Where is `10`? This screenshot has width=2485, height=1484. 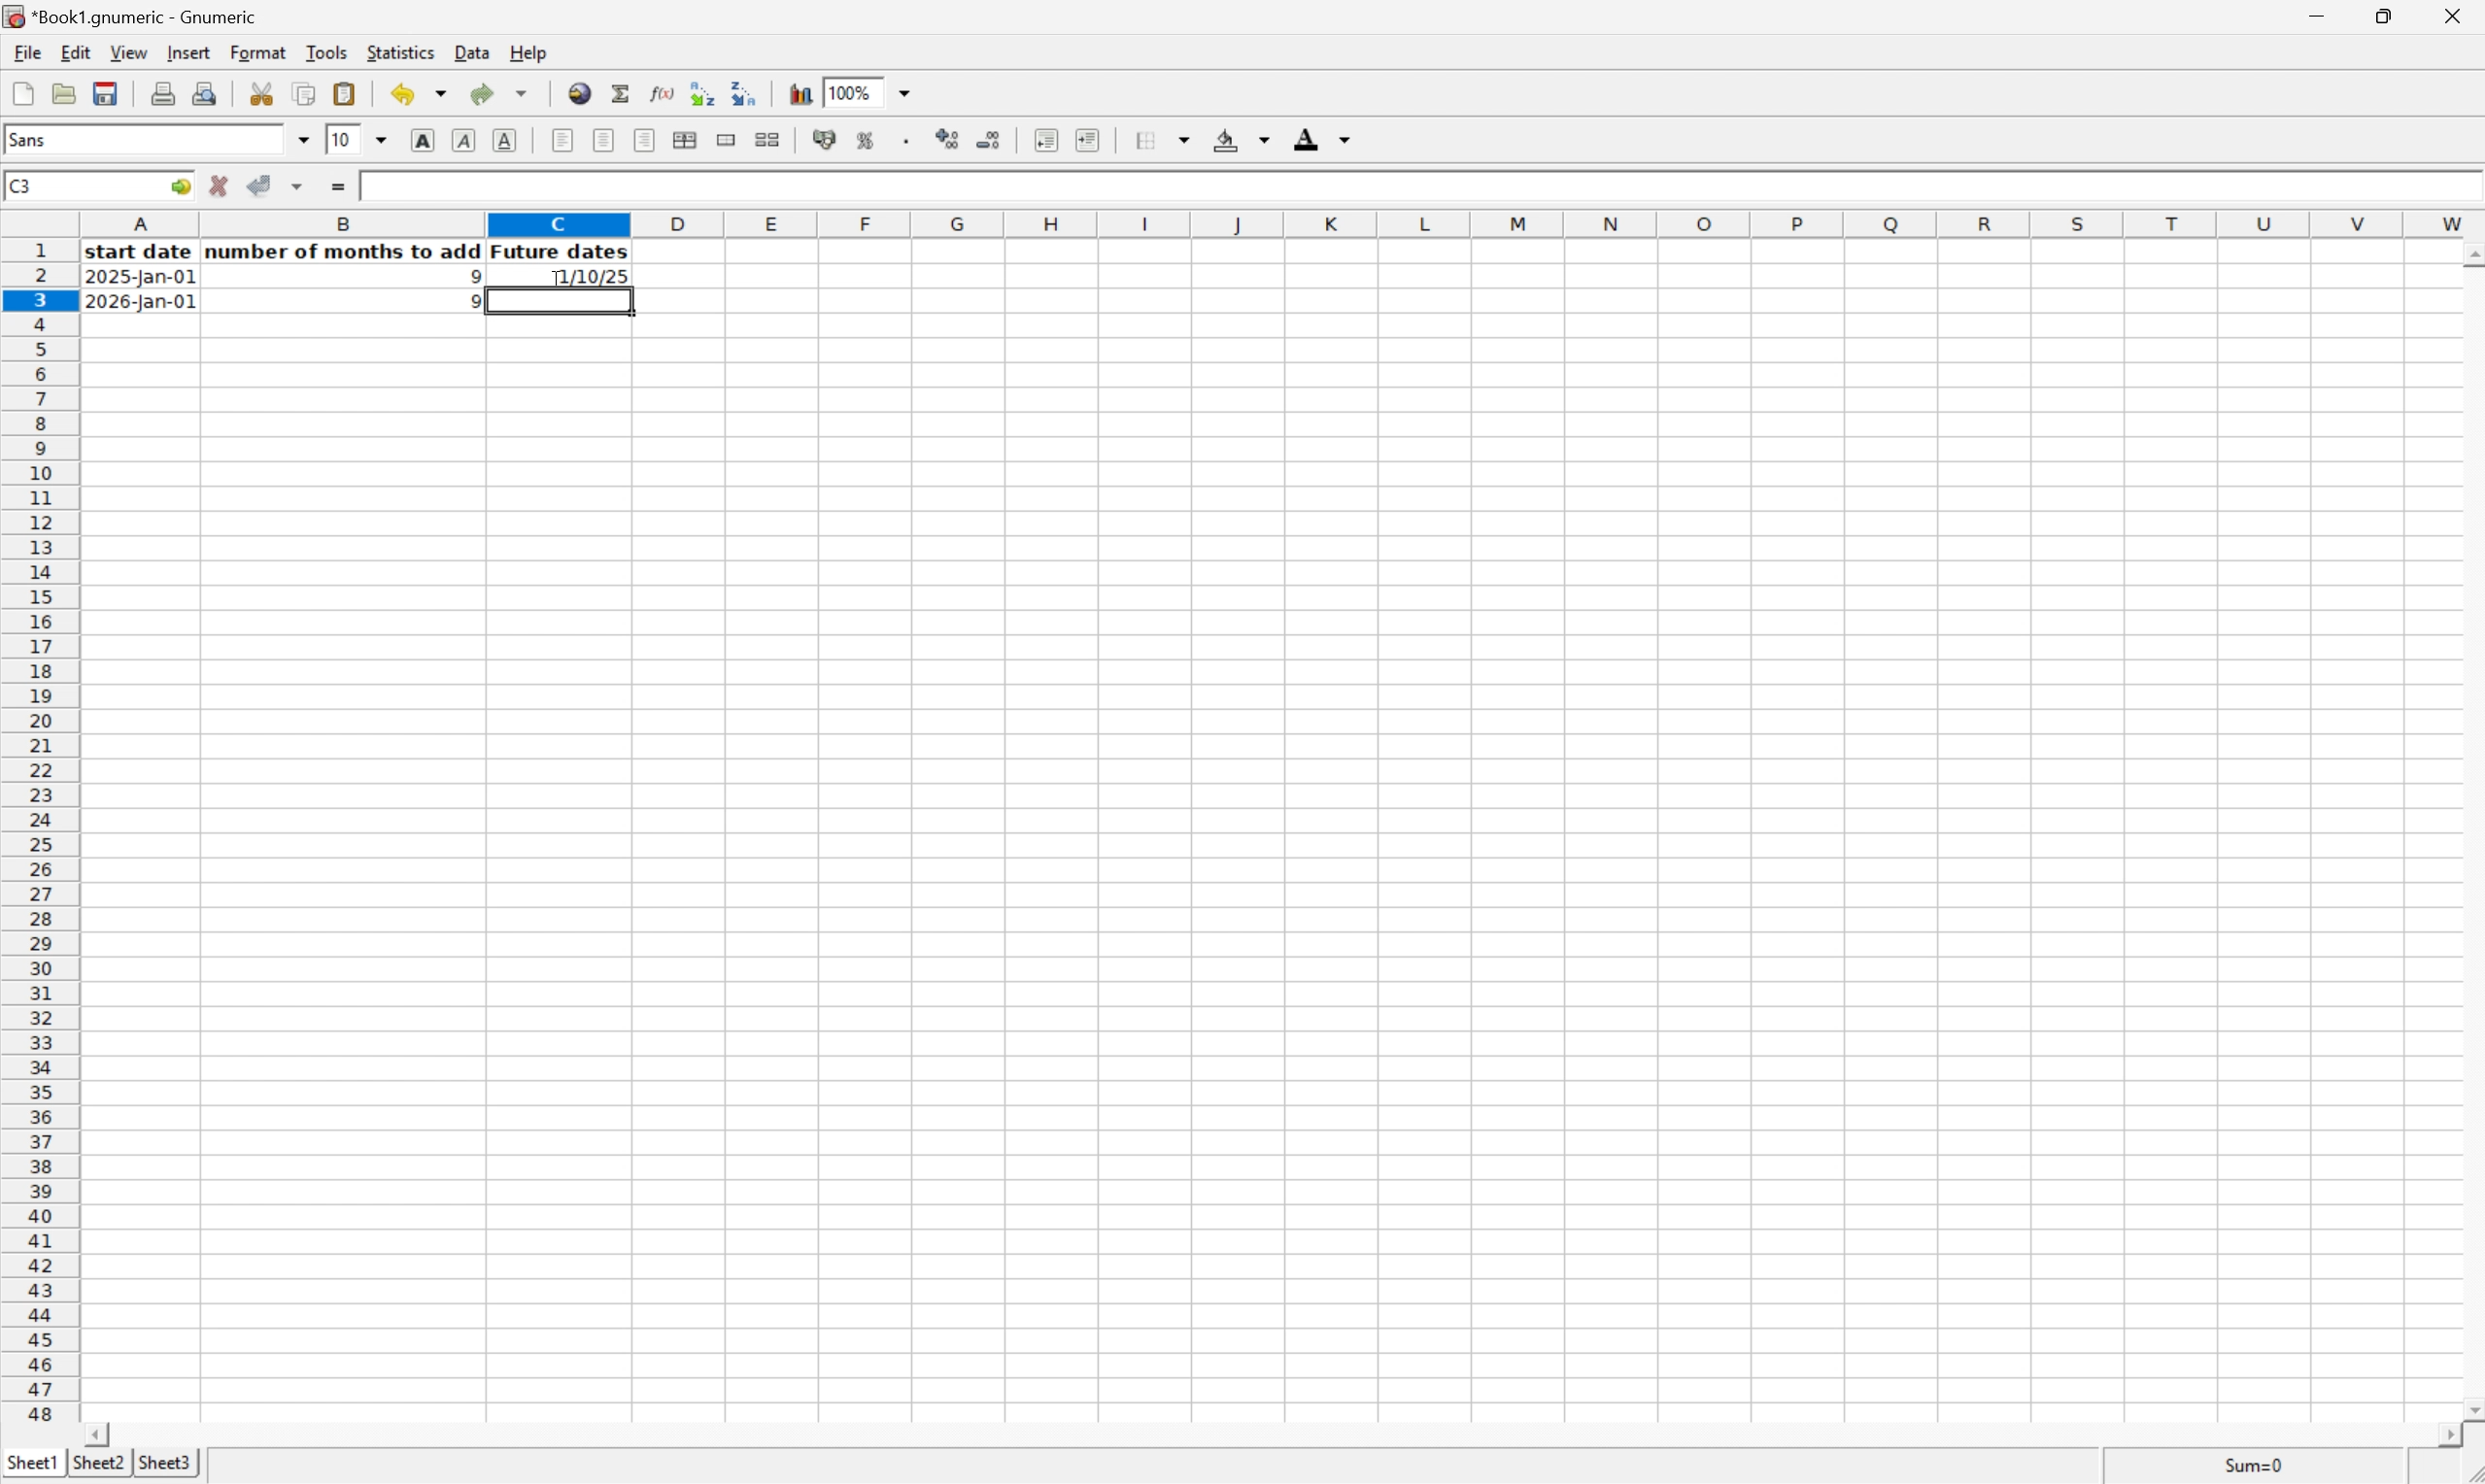
10 is located at coordinates (343, 140).